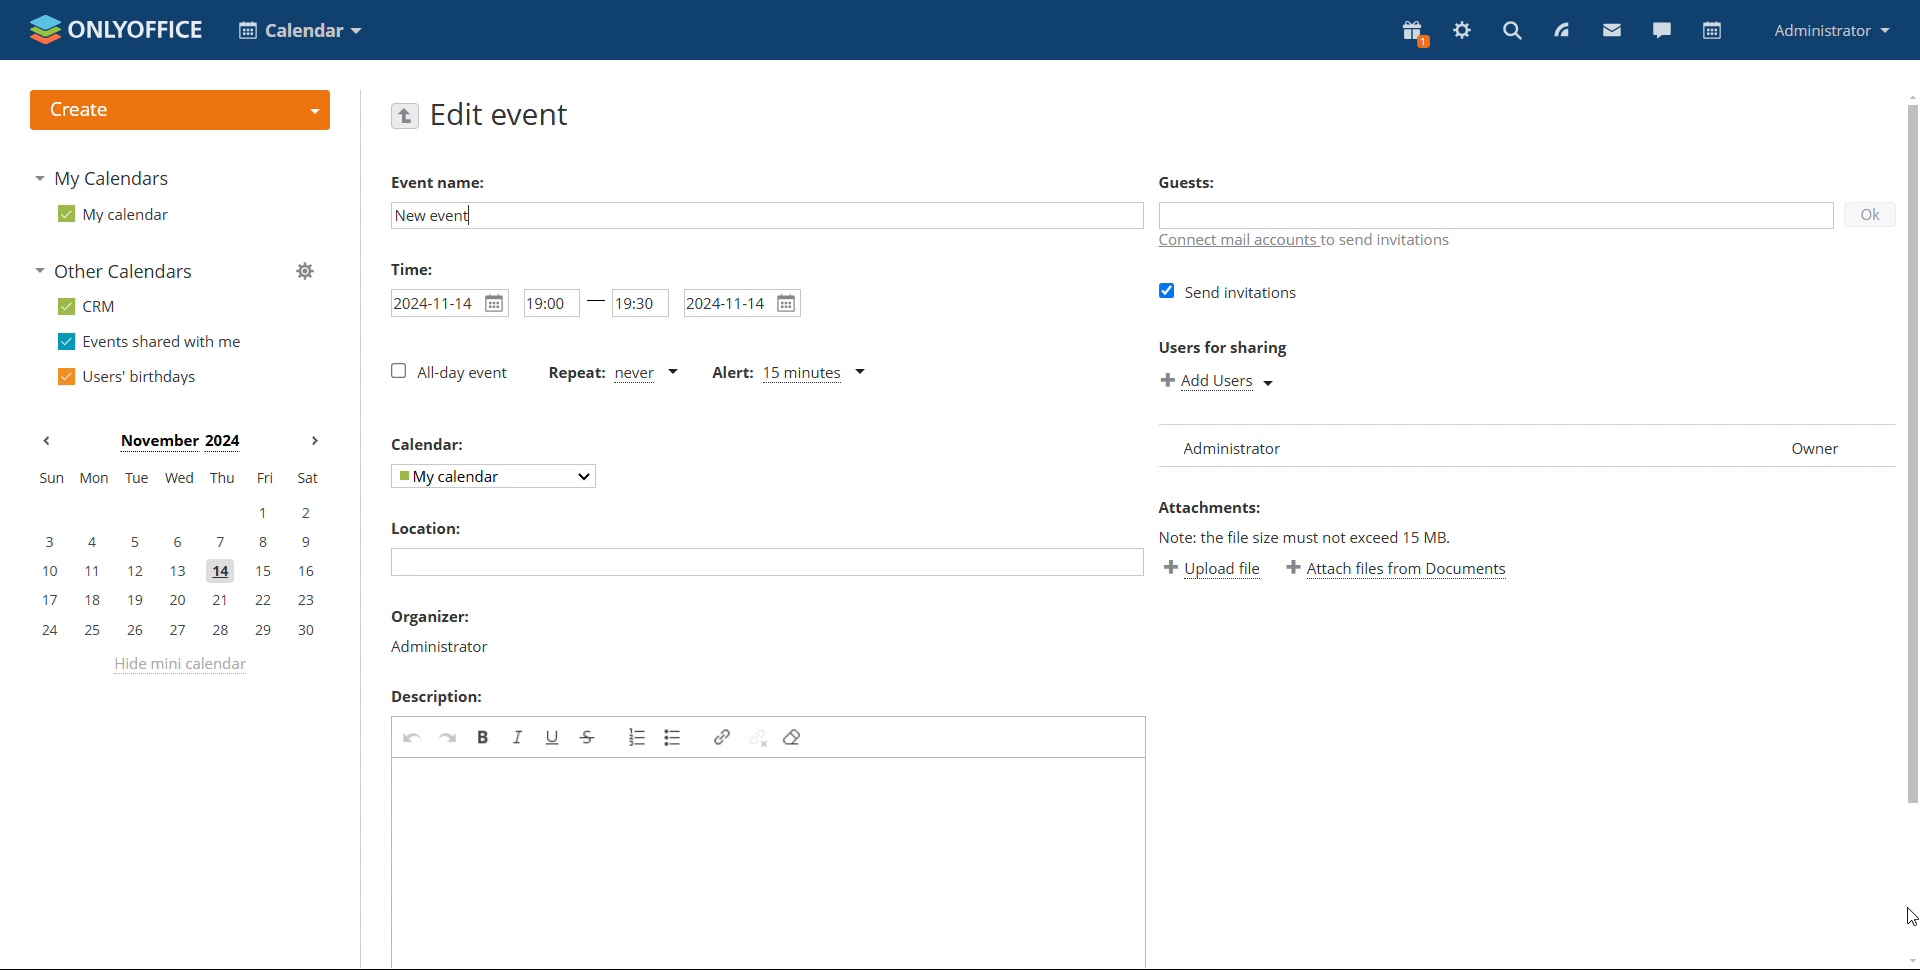  I want to click on scrollbar, so click(1912, 453).